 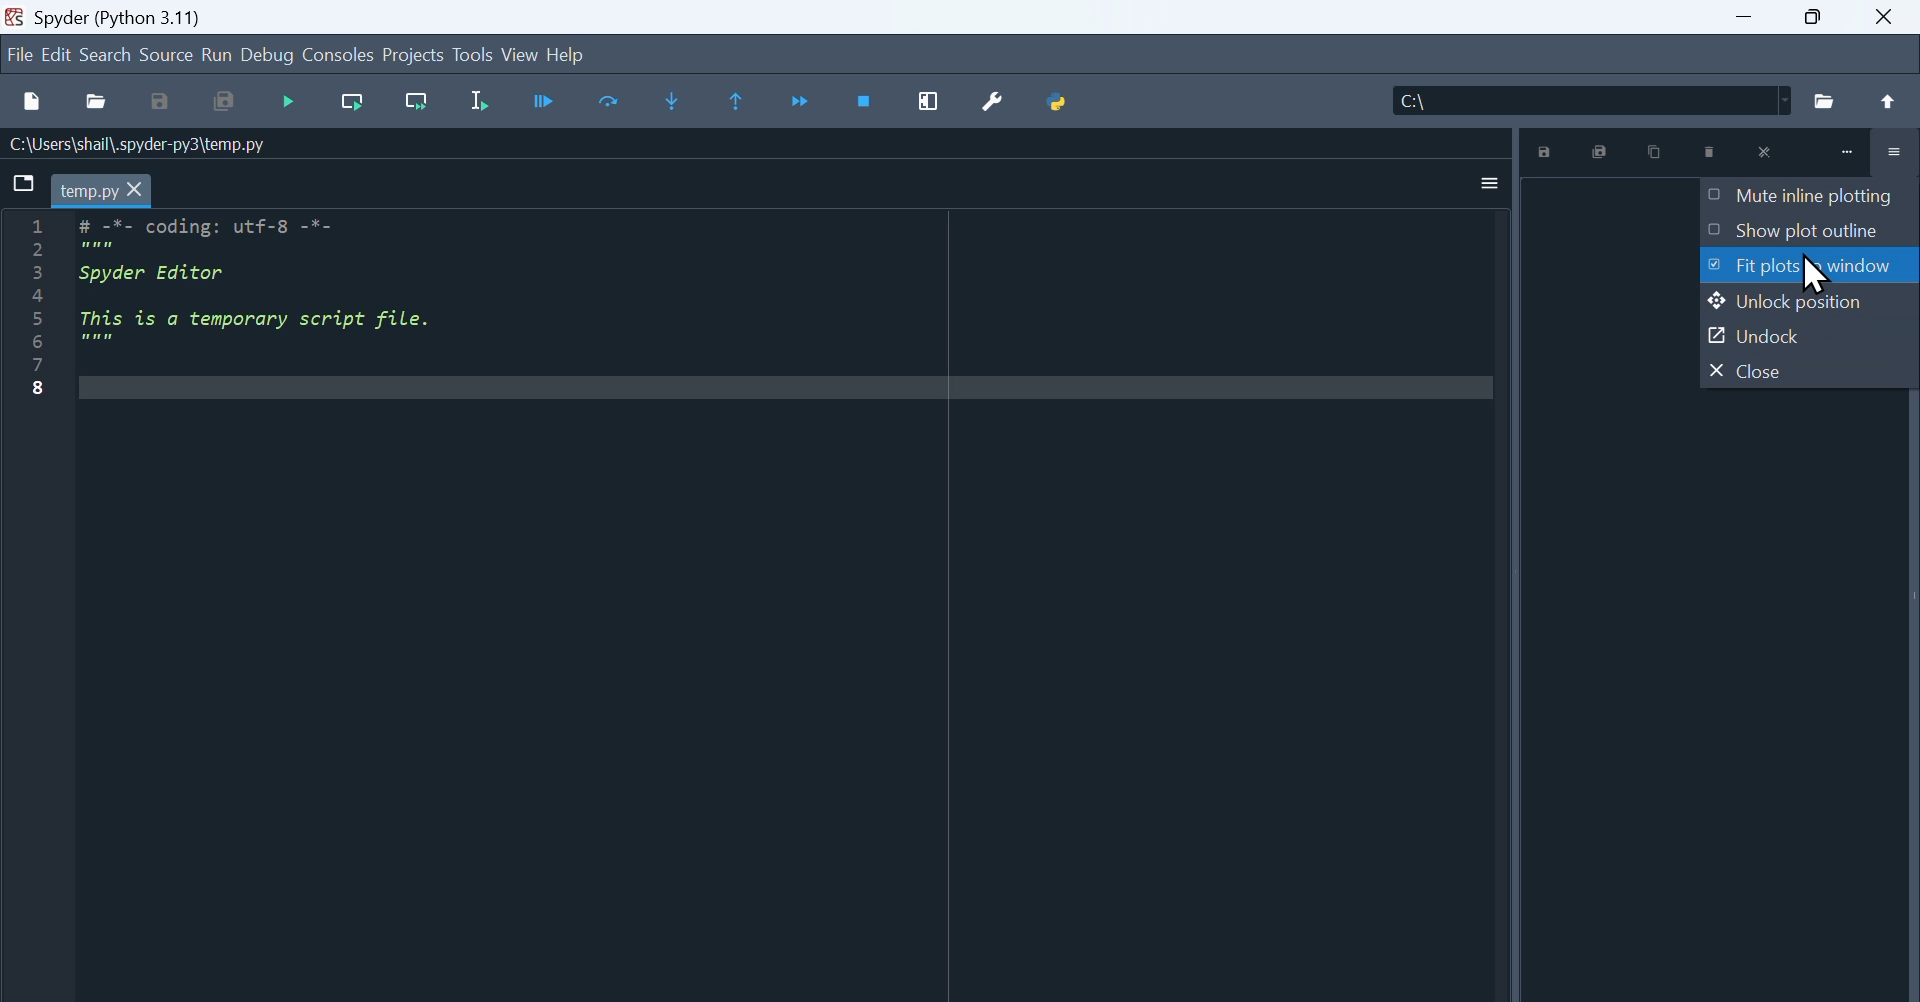 I want to click on New files, so click(x=28, y=103).